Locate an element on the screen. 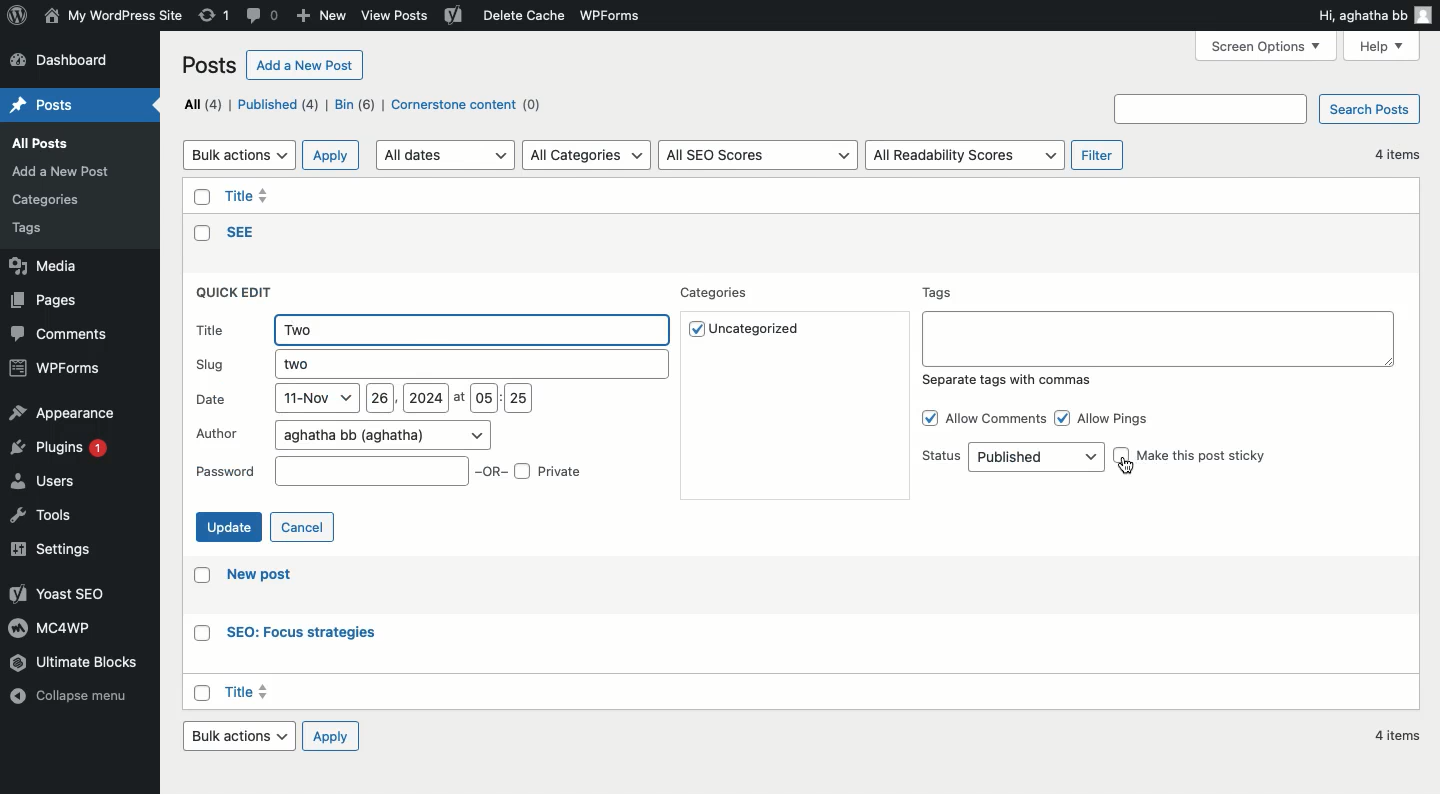 The height and width of the screenshot is (794, 1440). Title 3 is located at coordinates (252, 694).